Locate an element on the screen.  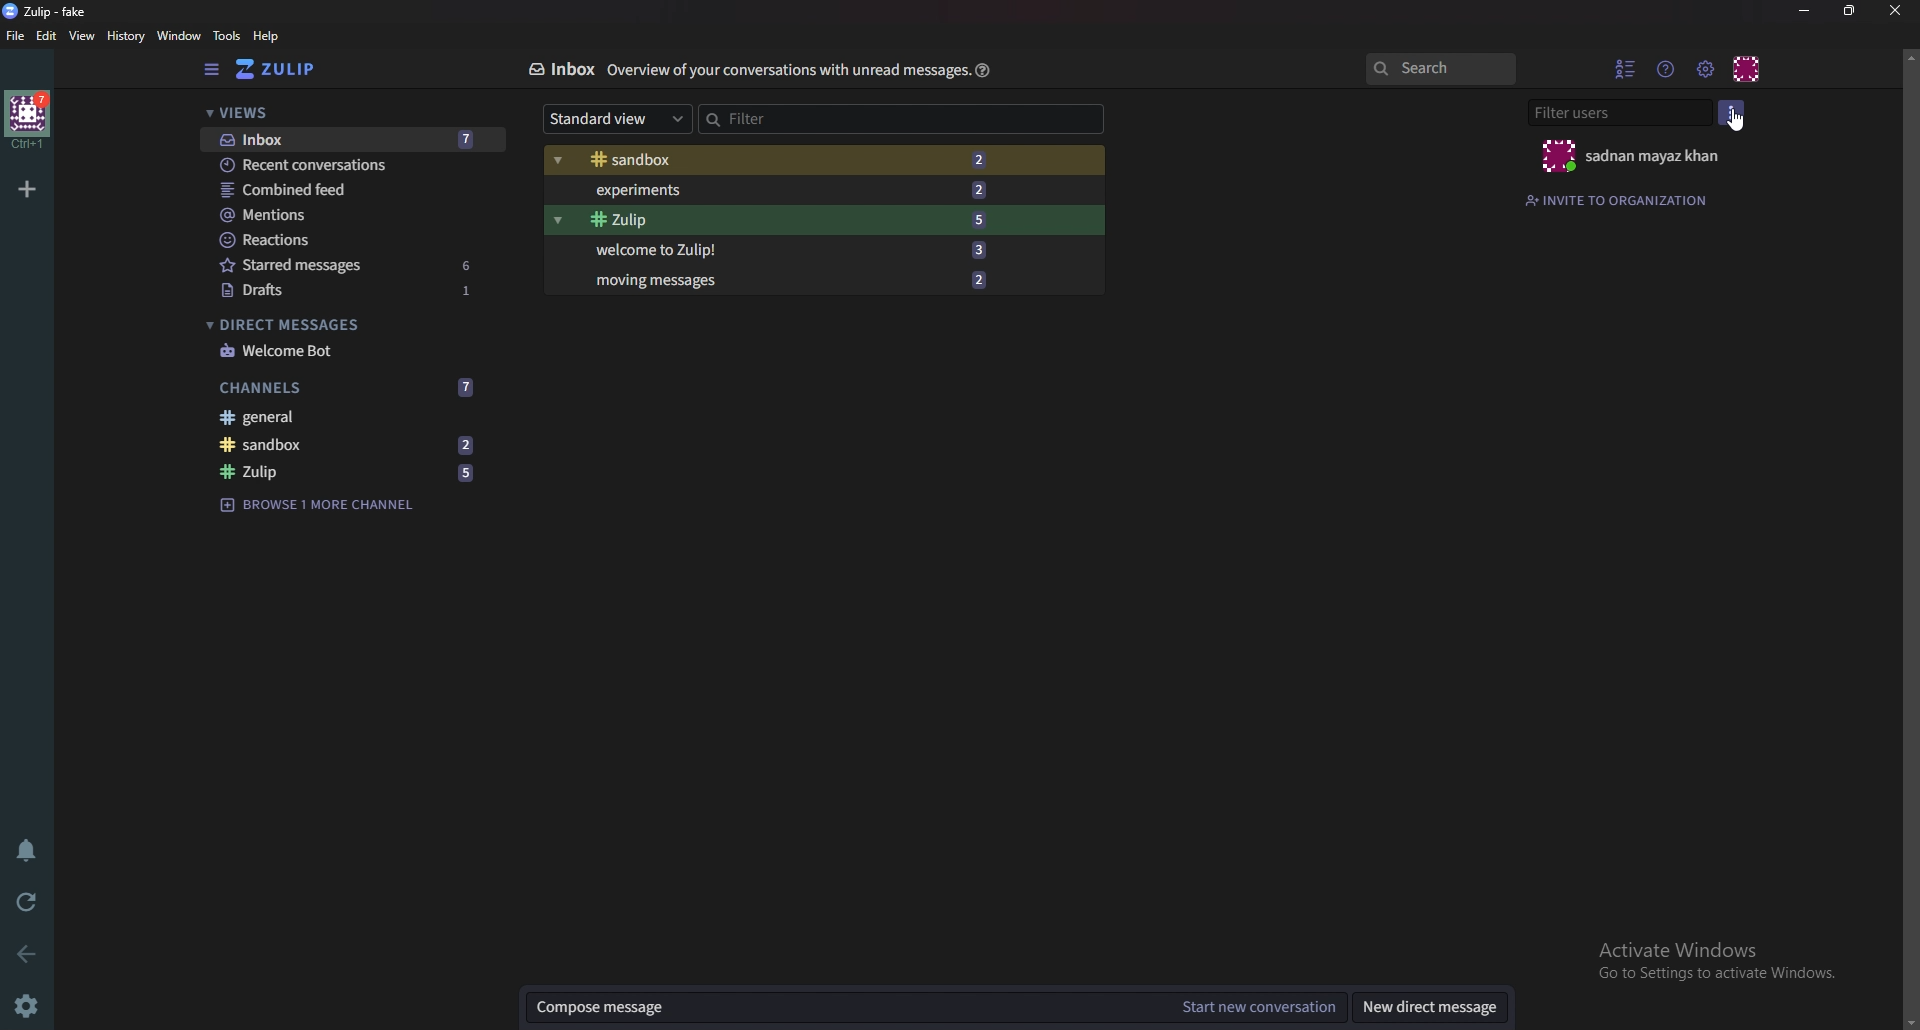
Filter is located at coordinates (853, 119).